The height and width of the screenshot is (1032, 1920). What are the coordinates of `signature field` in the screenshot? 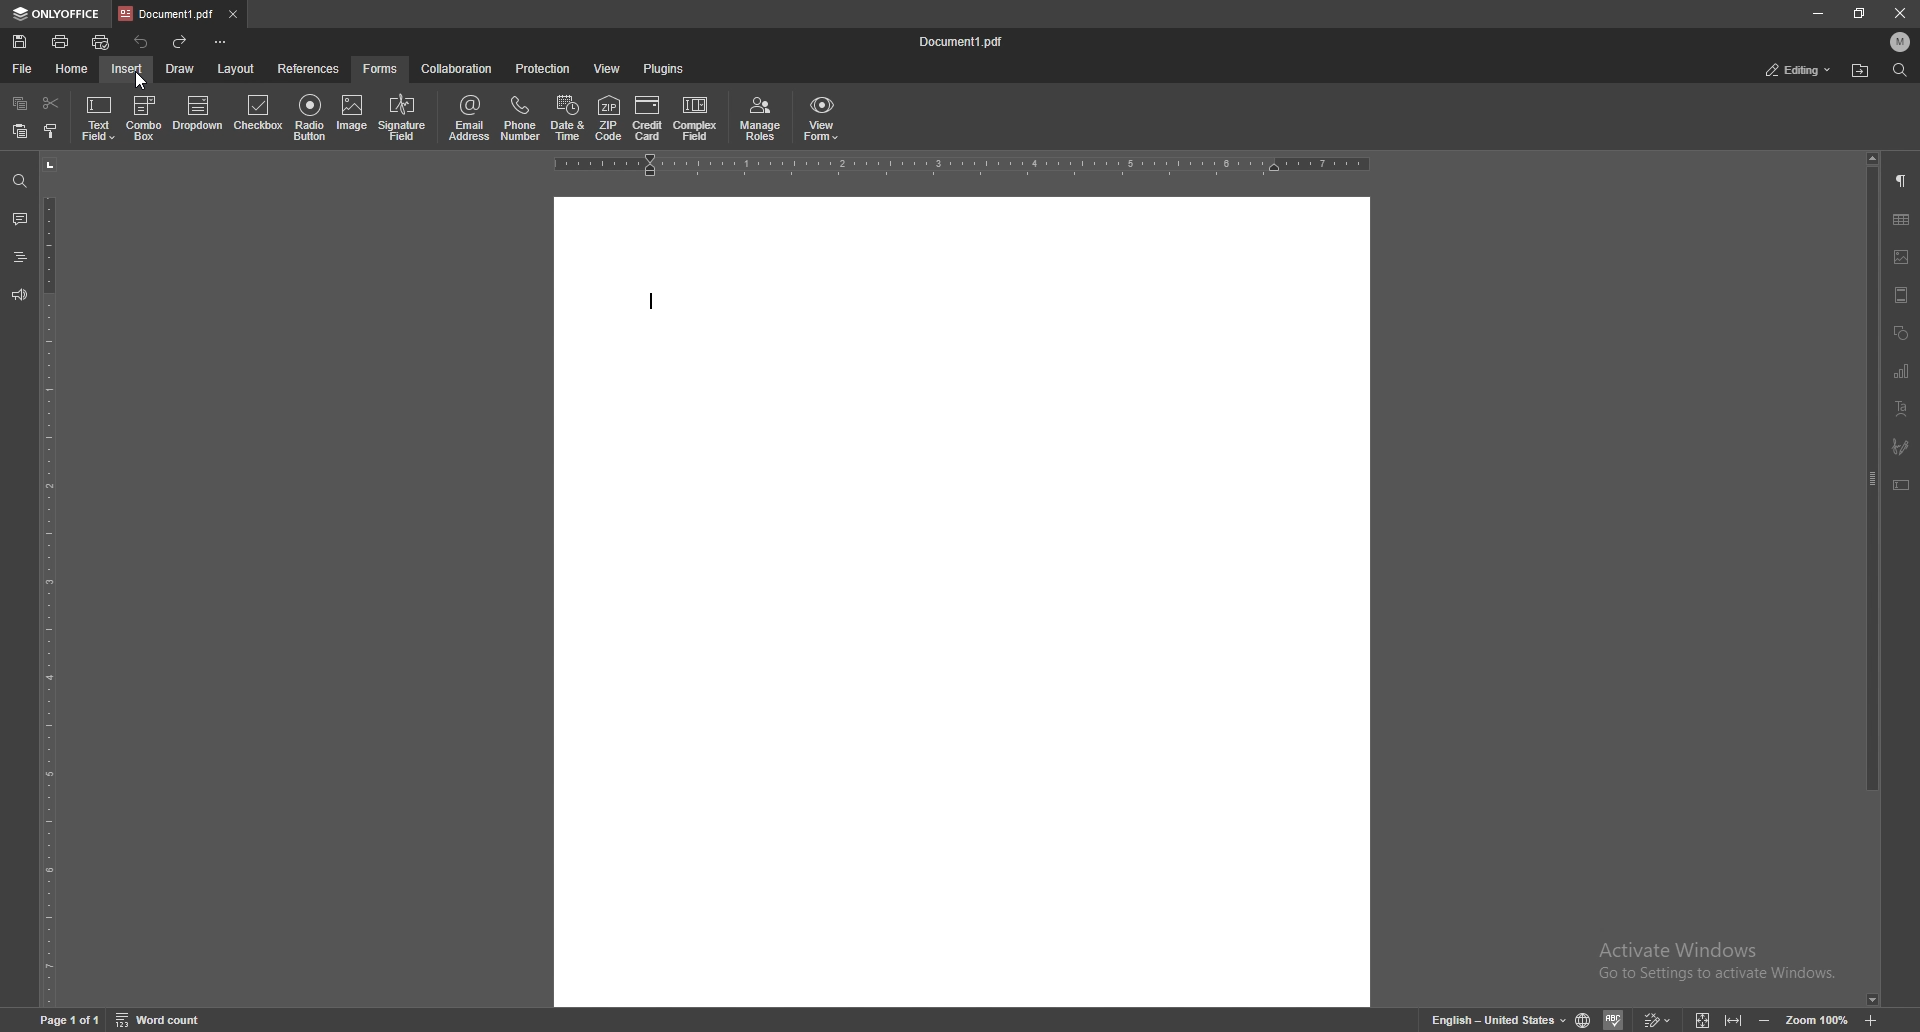 It's located at (1901, 447).